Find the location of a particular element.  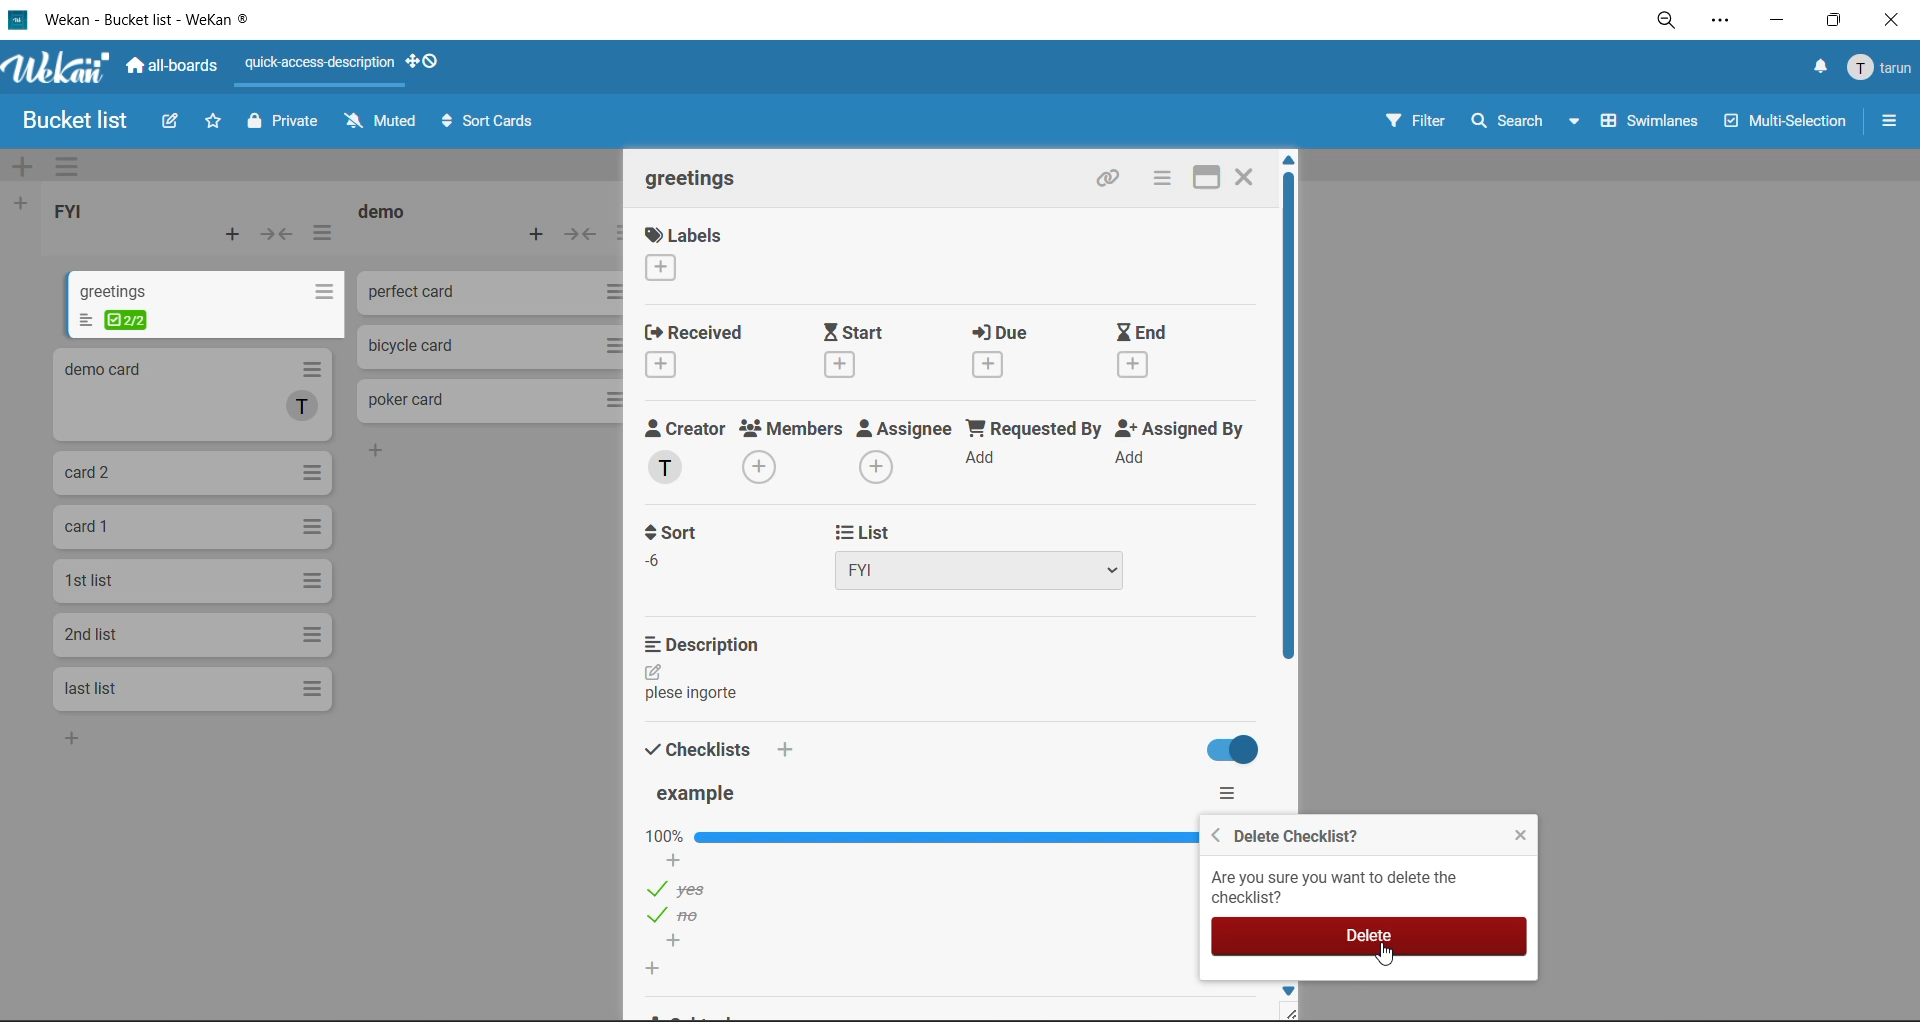

board name is located at coordinates (78, 120).